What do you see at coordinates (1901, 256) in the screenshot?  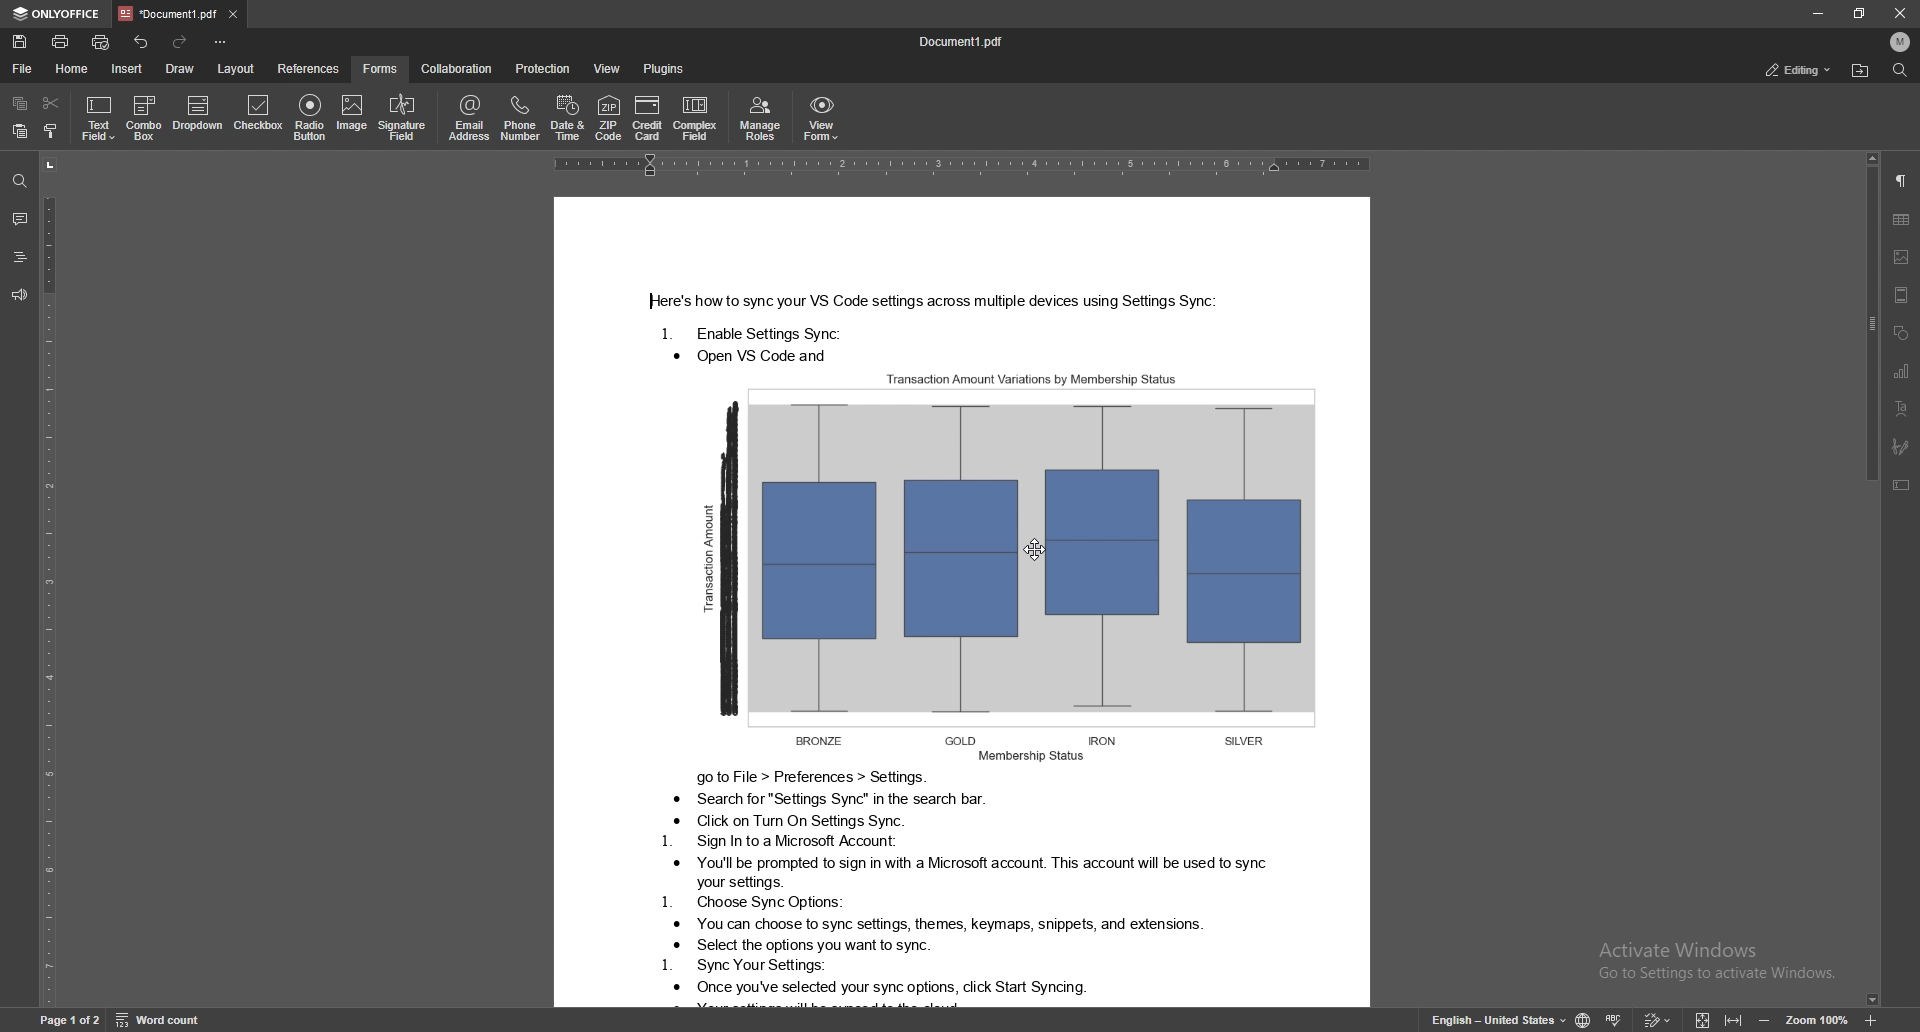 I see `image` at bounding box center [1901, 256].